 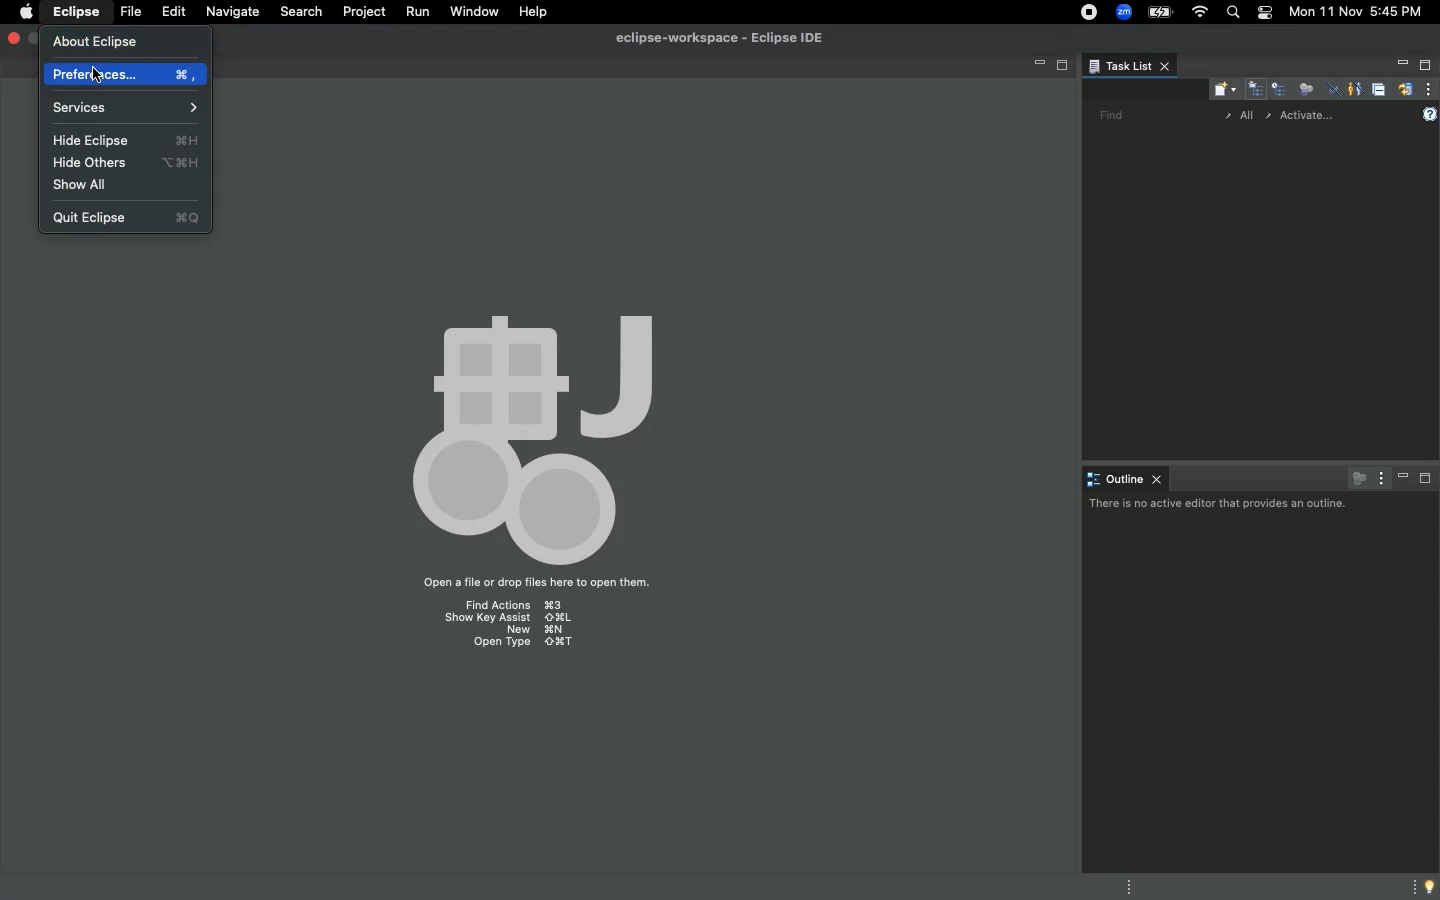 I want to click on Hide completed tasks, so click(x=1330, y=90).